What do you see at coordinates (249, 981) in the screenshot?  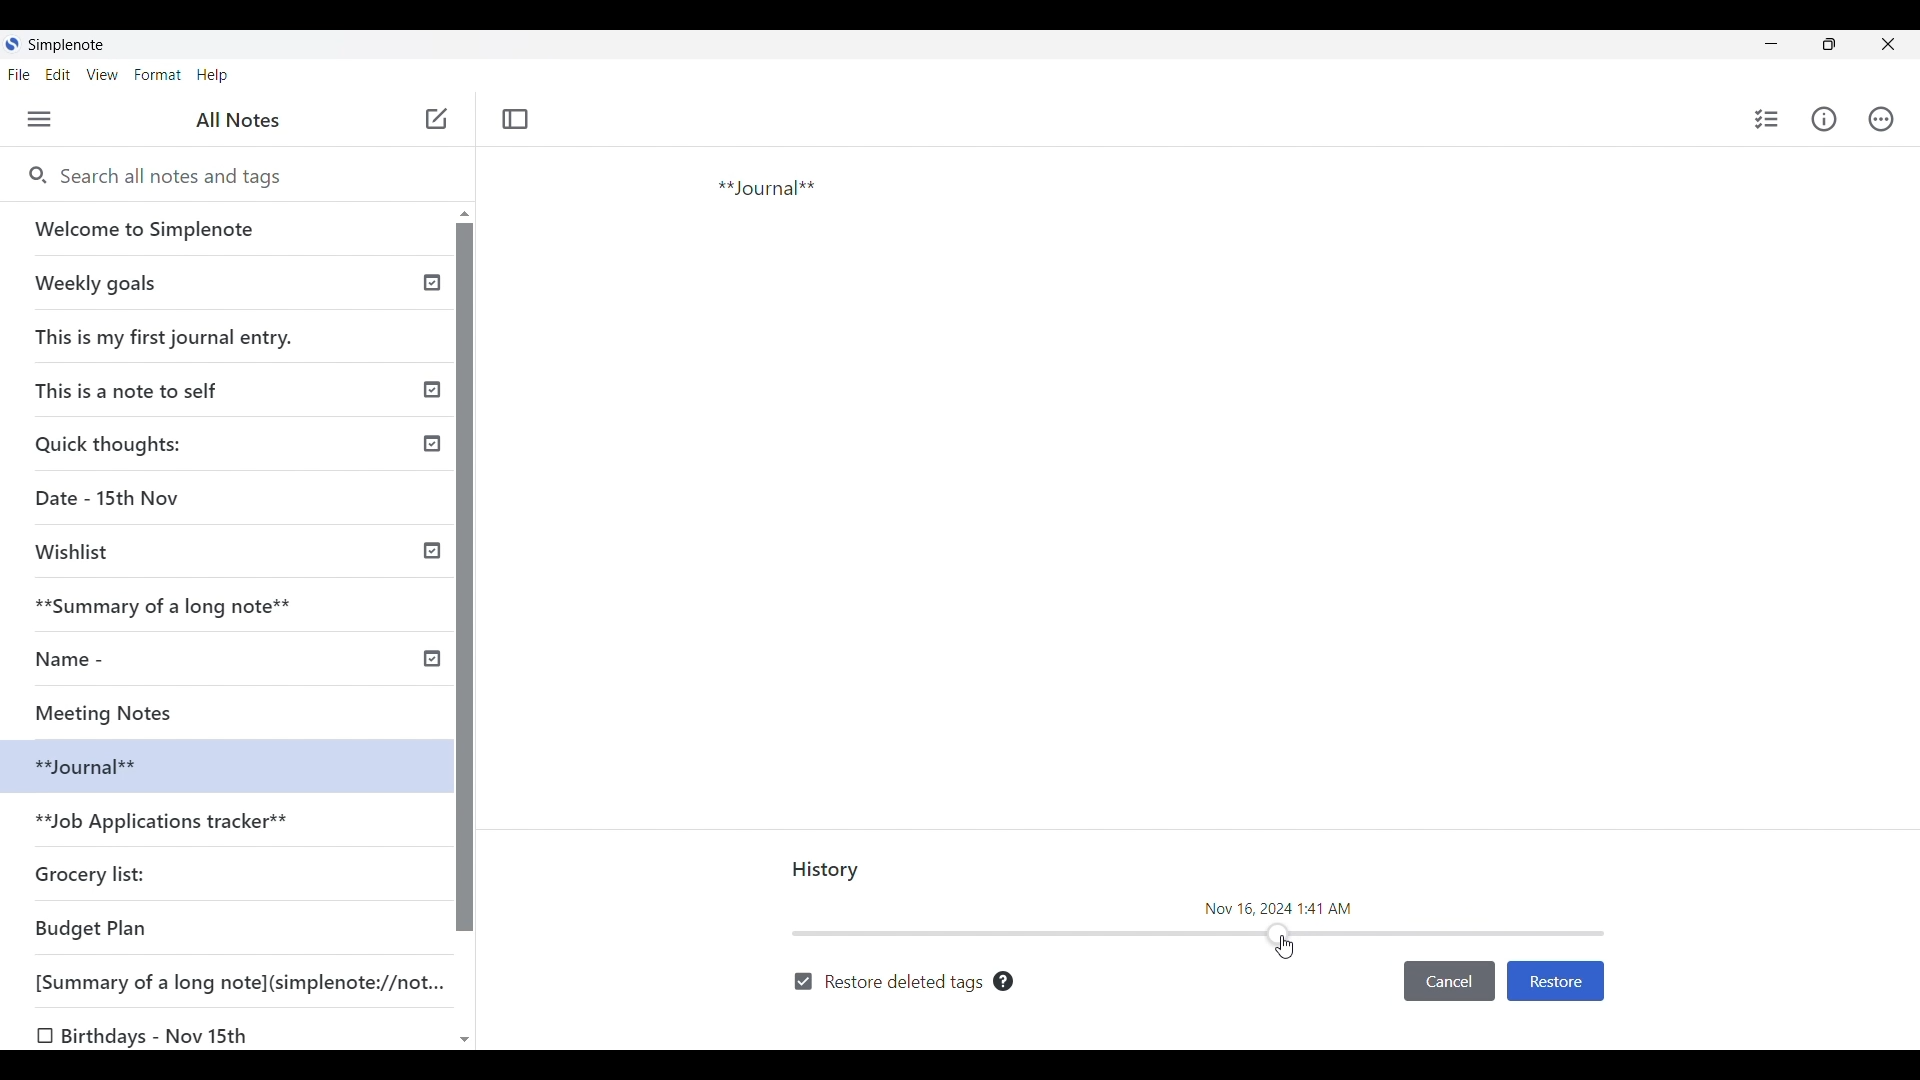 I see `[Summary of a long note](simplenote://not...` at bounding box center [249, 981].